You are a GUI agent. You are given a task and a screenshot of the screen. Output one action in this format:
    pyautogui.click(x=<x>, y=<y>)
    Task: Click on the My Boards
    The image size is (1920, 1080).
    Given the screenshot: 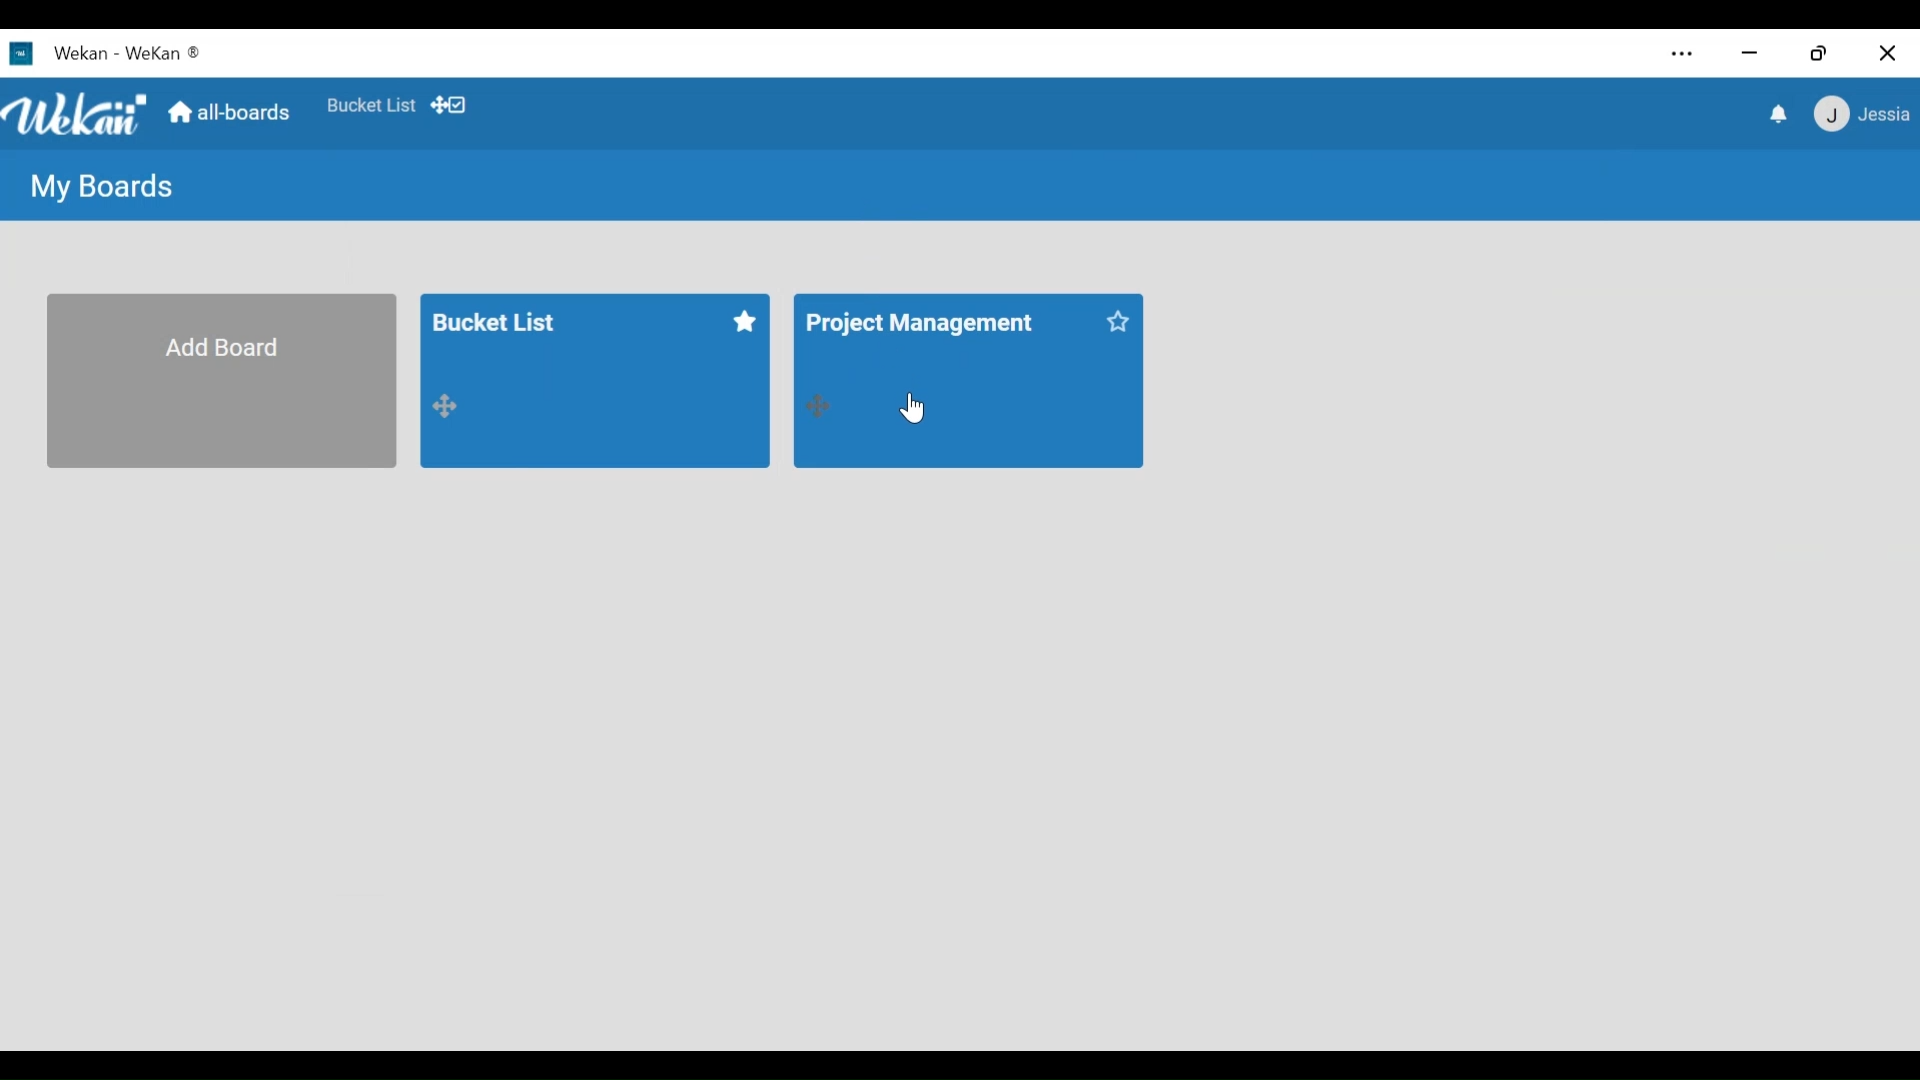 What is the action you would take?
    pyautogui.click(x=99, y=186)
    